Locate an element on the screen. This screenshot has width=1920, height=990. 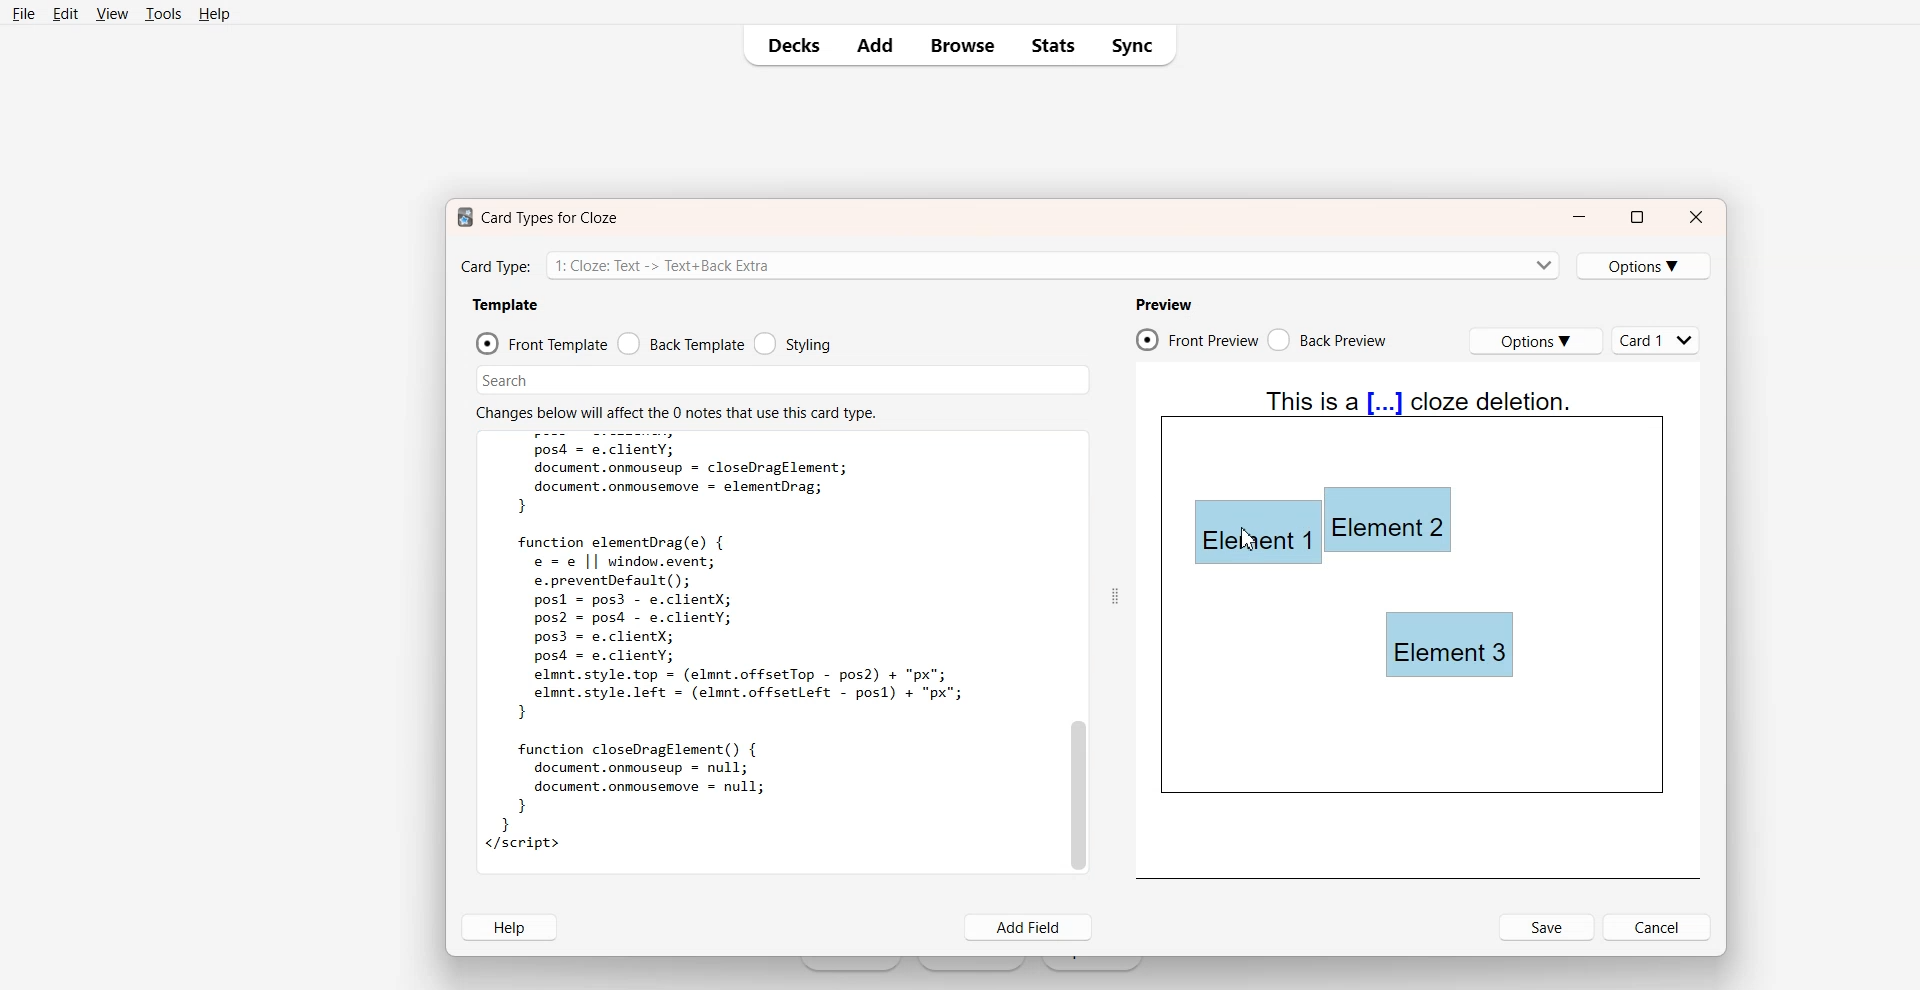
cursor is located at coordinates (1249, 537).